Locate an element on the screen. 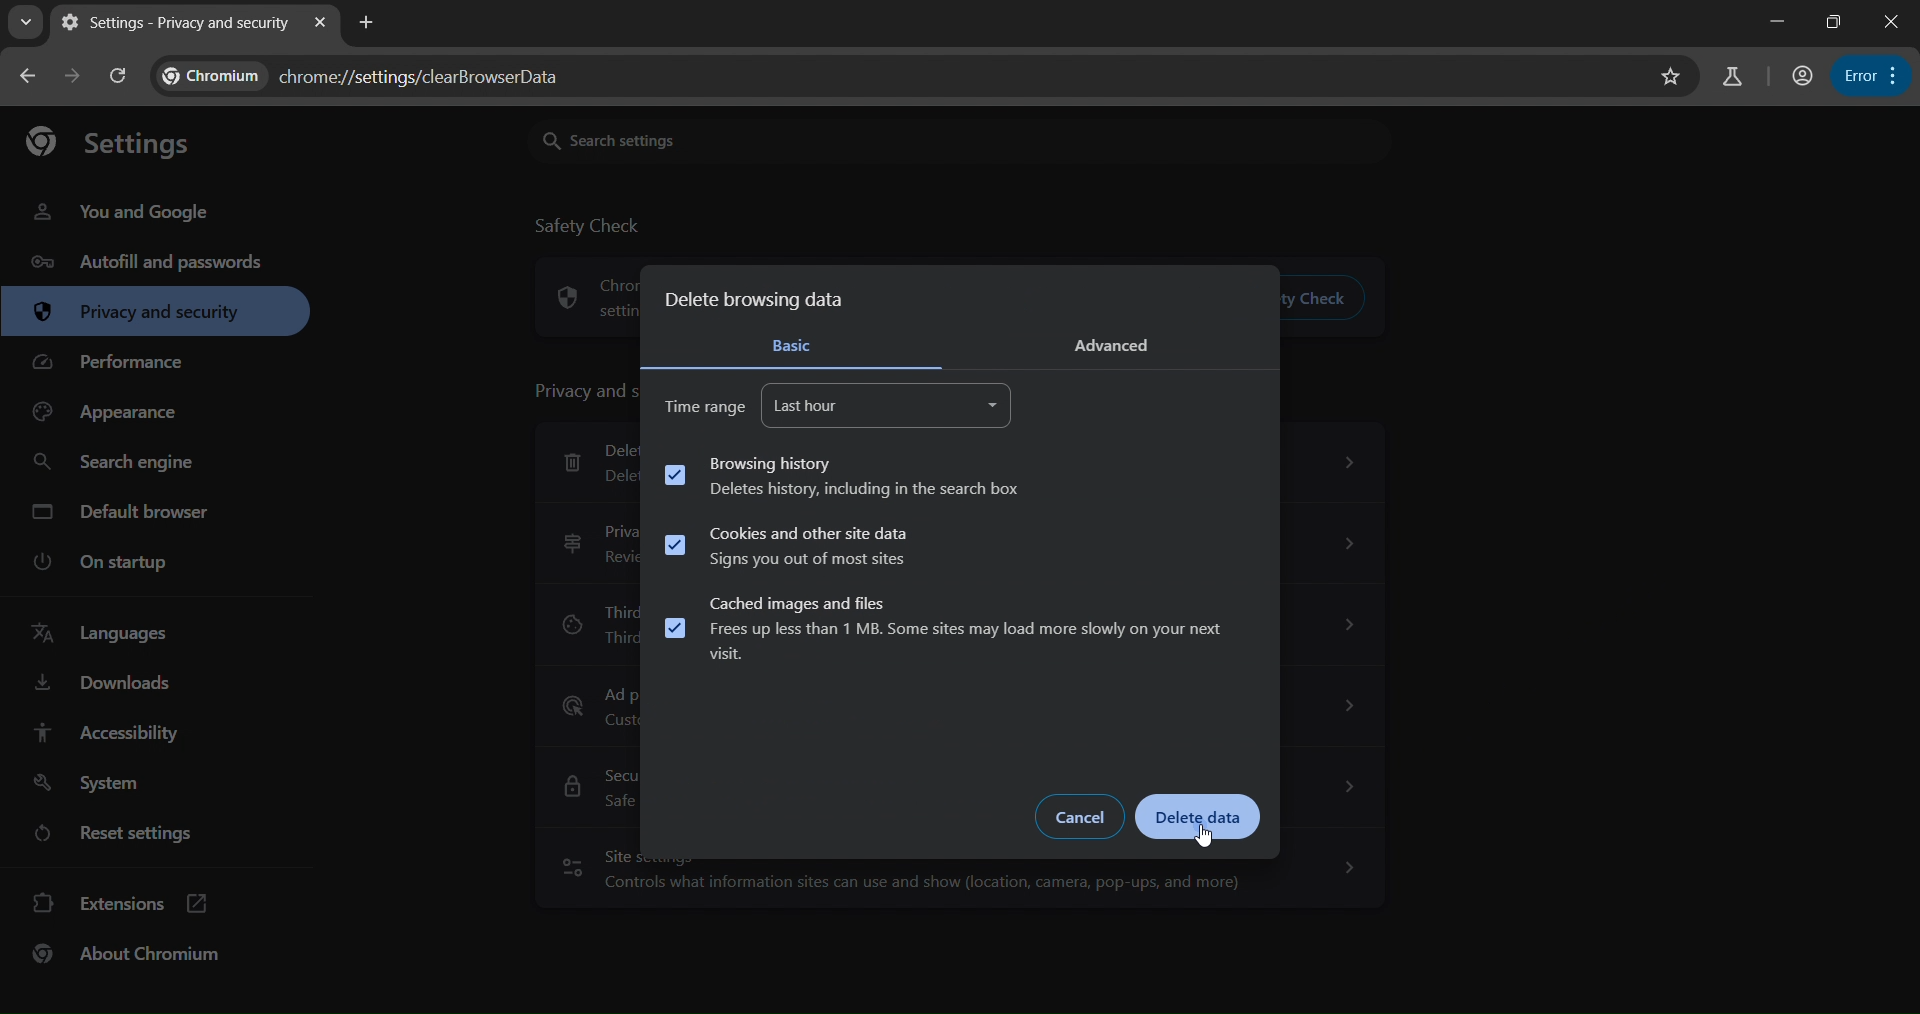 The width and height of the screenshot is (1920, 1014). accounts is located at coordinates (1805, 77).